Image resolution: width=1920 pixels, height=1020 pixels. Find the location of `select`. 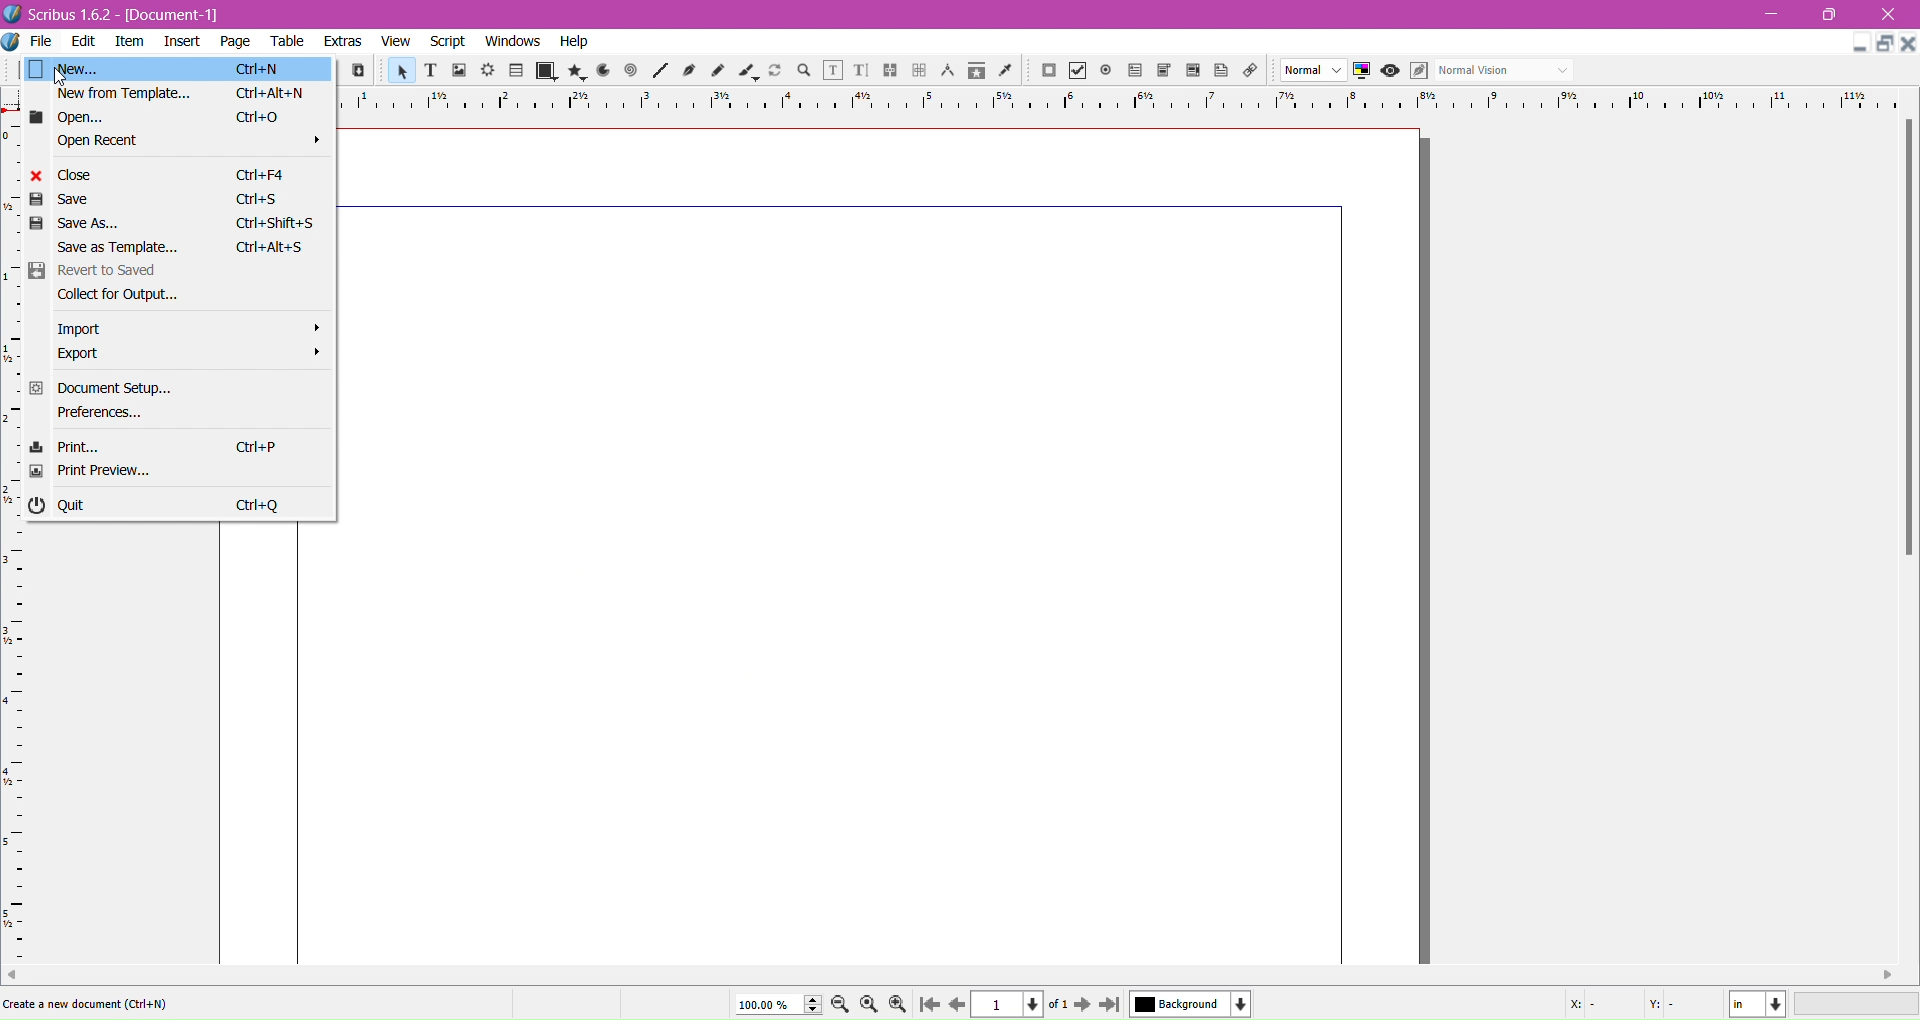

select is located at coordinates (397, 70).